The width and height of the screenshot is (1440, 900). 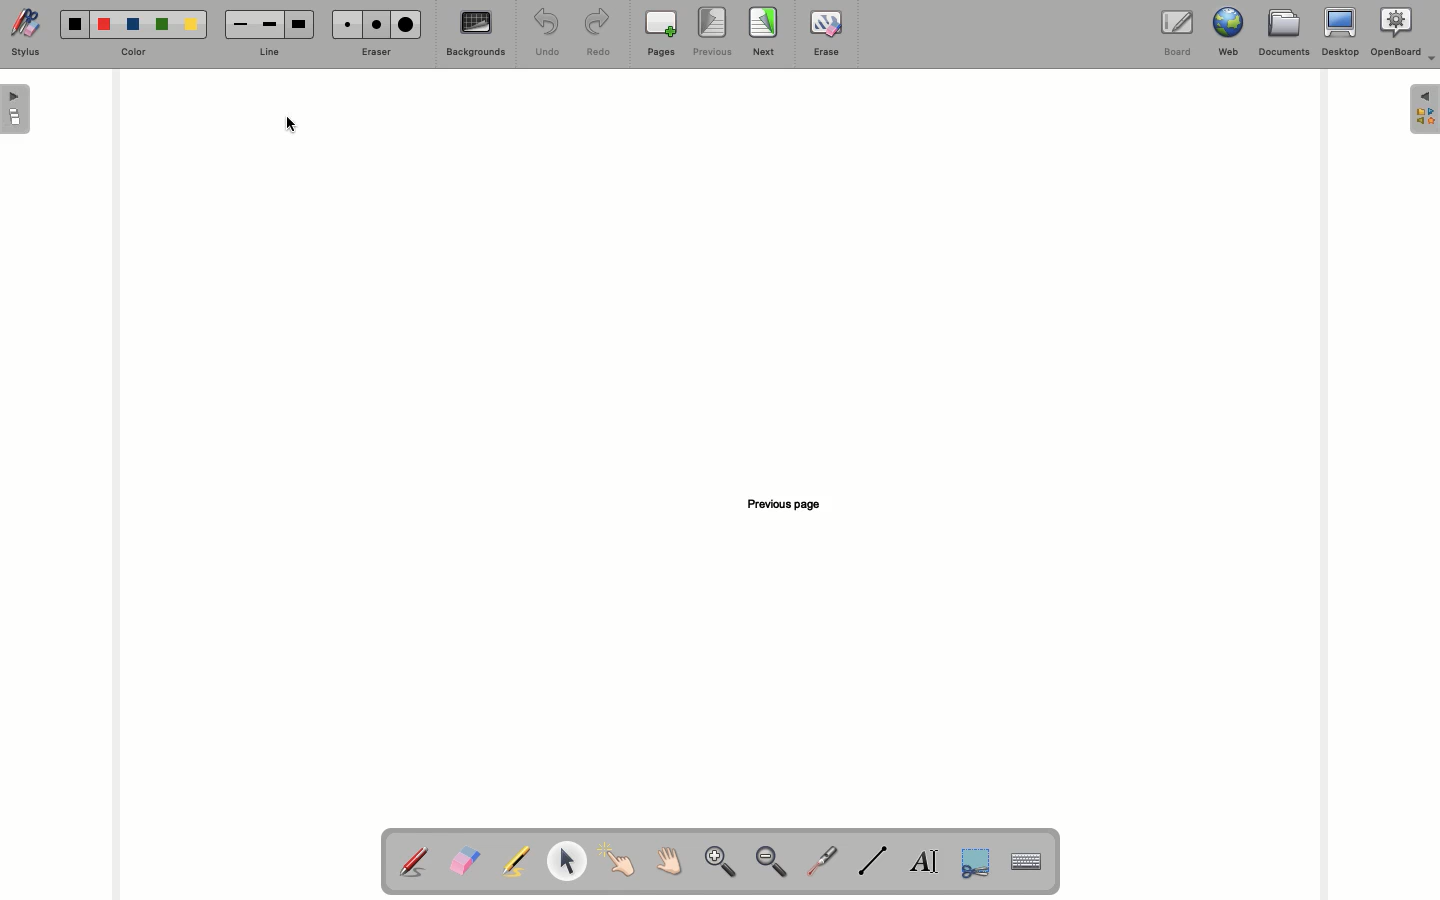 What do you see at coordinates (616, 860) in the screenshot?
I see `Interact with items` at bounding box center [616, 860].